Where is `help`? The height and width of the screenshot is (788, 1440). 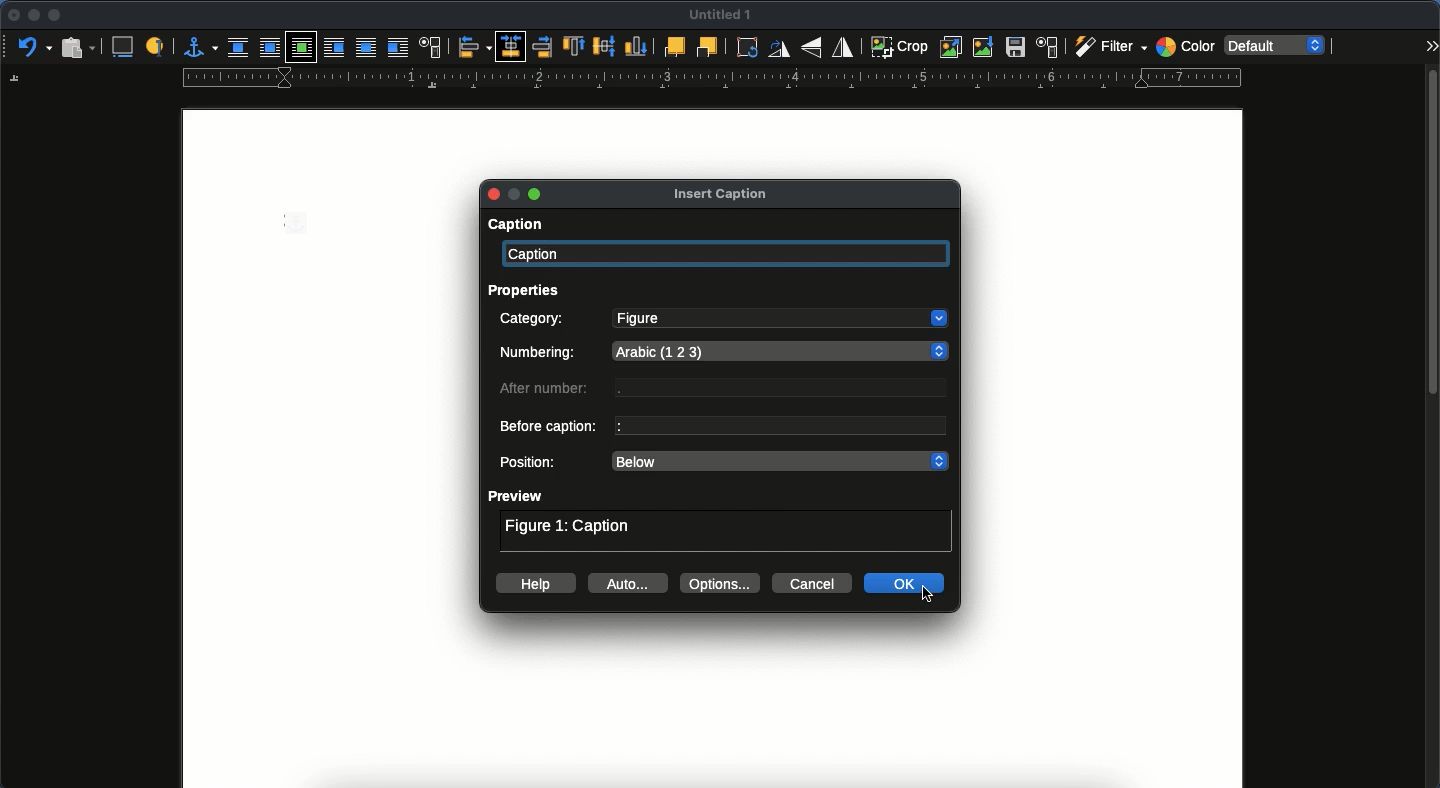 help is located at coordinates (537, 583).